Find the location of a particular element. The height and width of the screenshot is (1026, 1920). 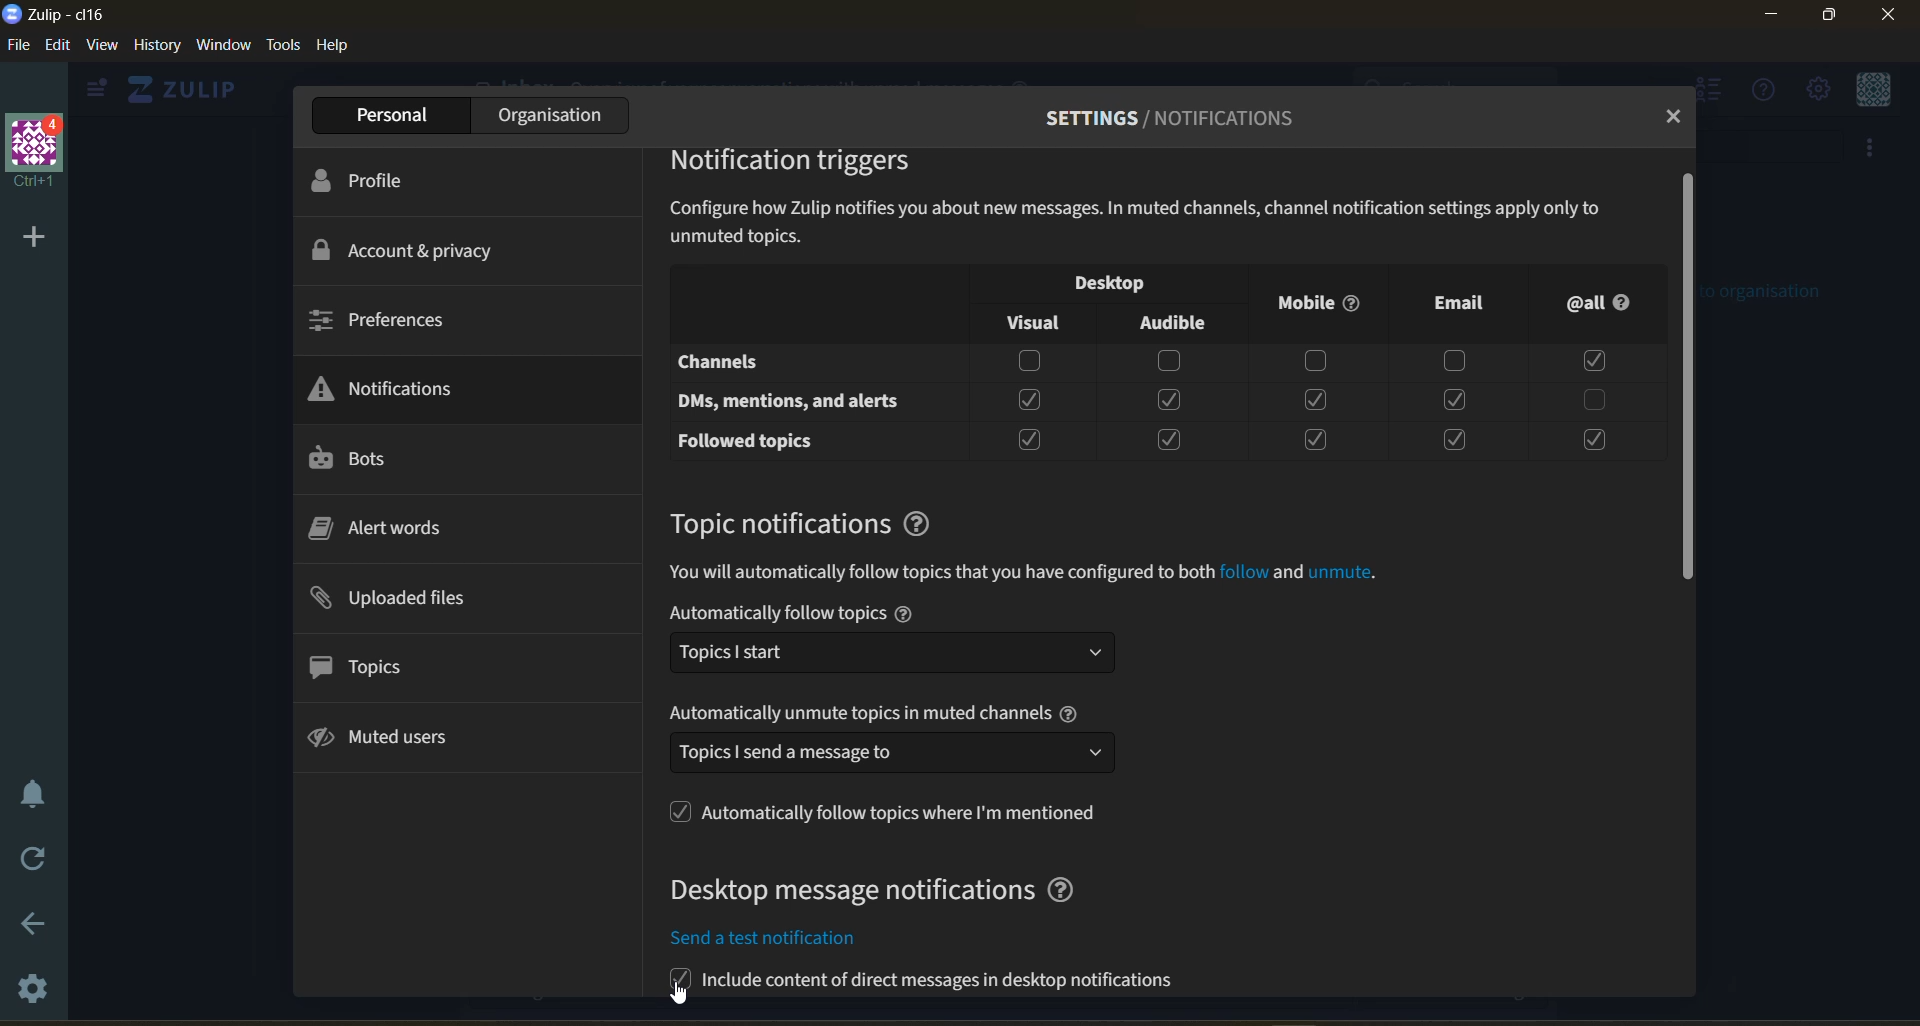

personal is located at coordinates (384, 114).